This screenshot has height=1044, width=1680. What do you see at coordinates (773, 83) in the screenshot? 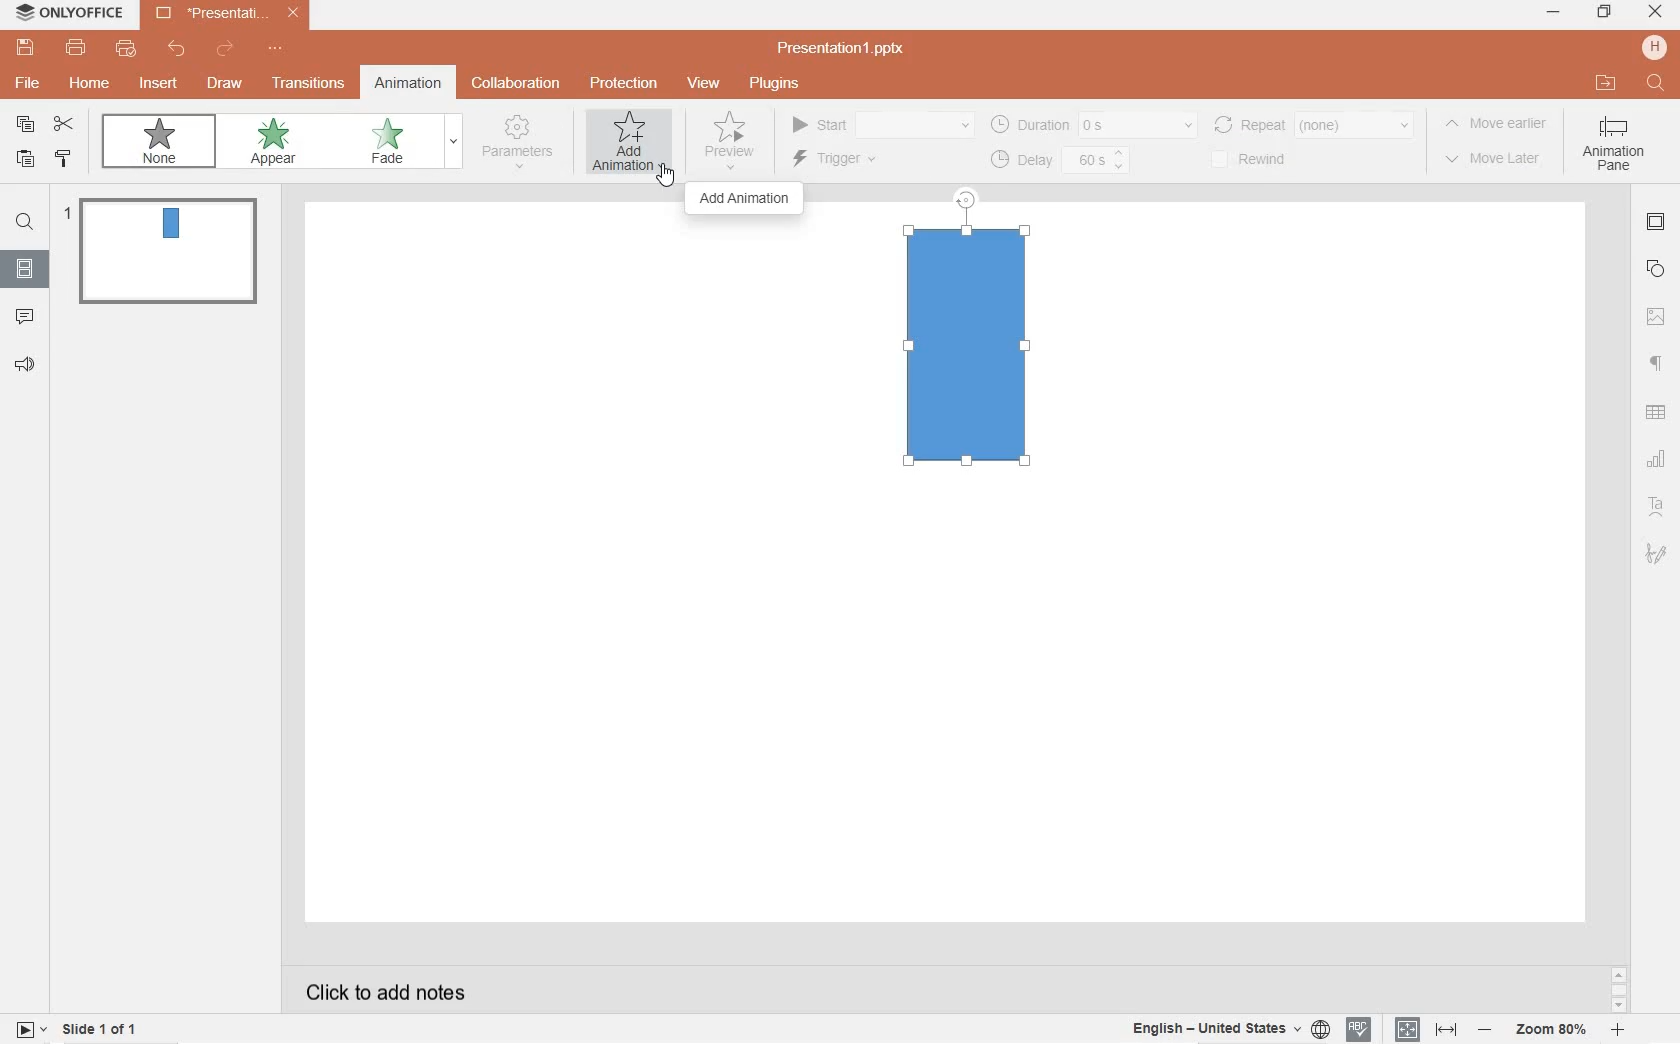
I see `plugins` at bounding box center [773, 83].